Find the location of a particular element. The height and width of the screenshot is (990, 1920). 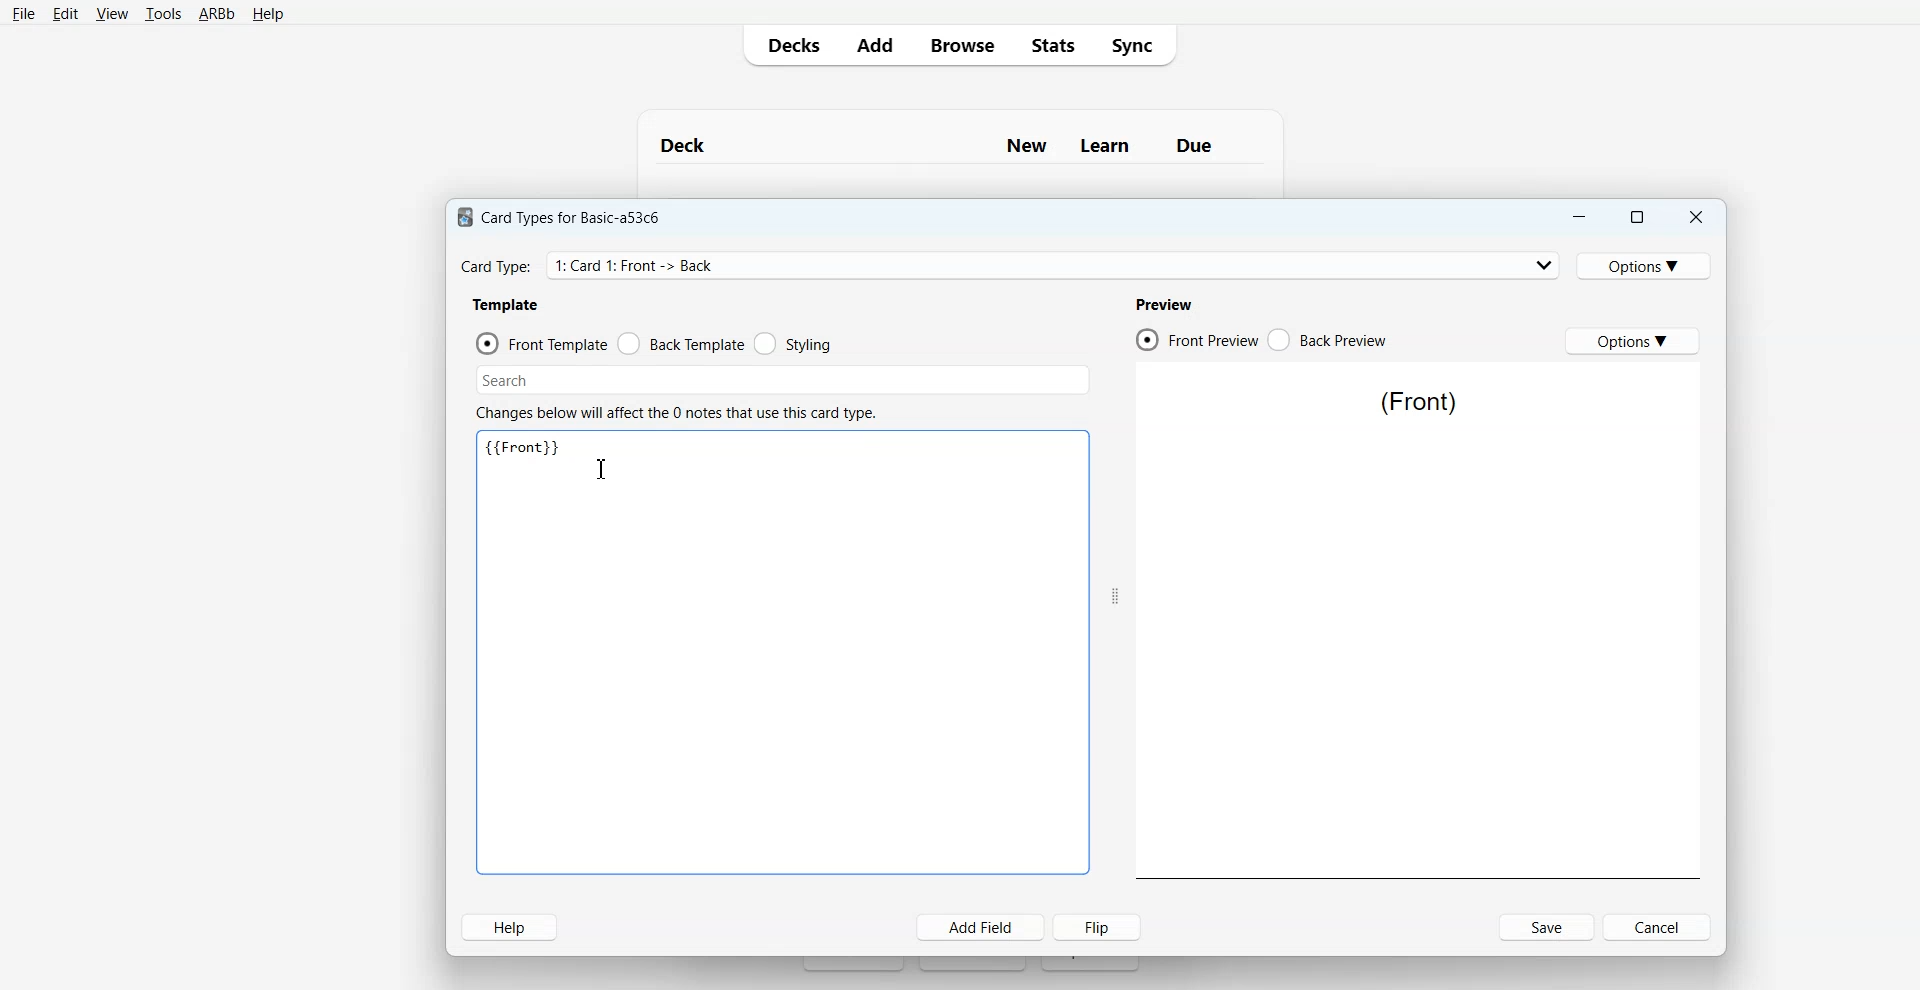

Template is located at coordinates (507, 304).